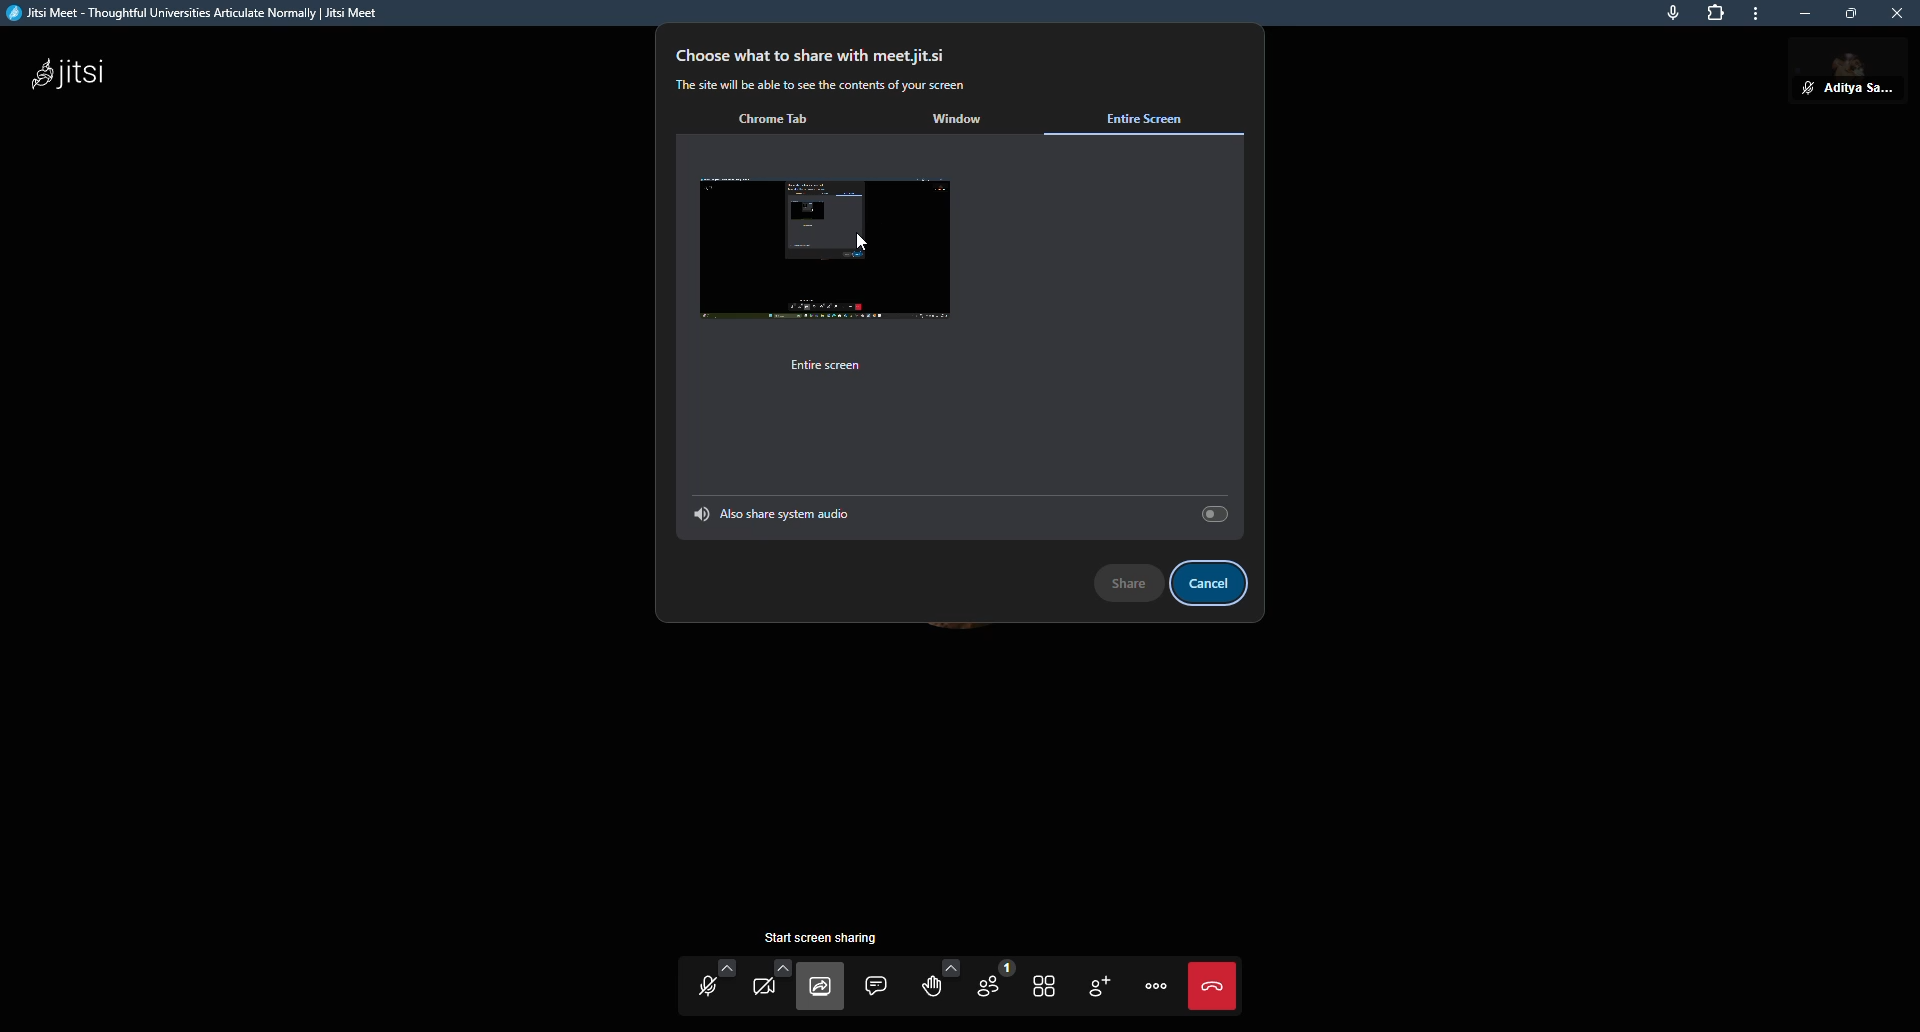  Describe the element at coordinates (823, 986) in the screenshot. I see `start screen sharing` at that location.